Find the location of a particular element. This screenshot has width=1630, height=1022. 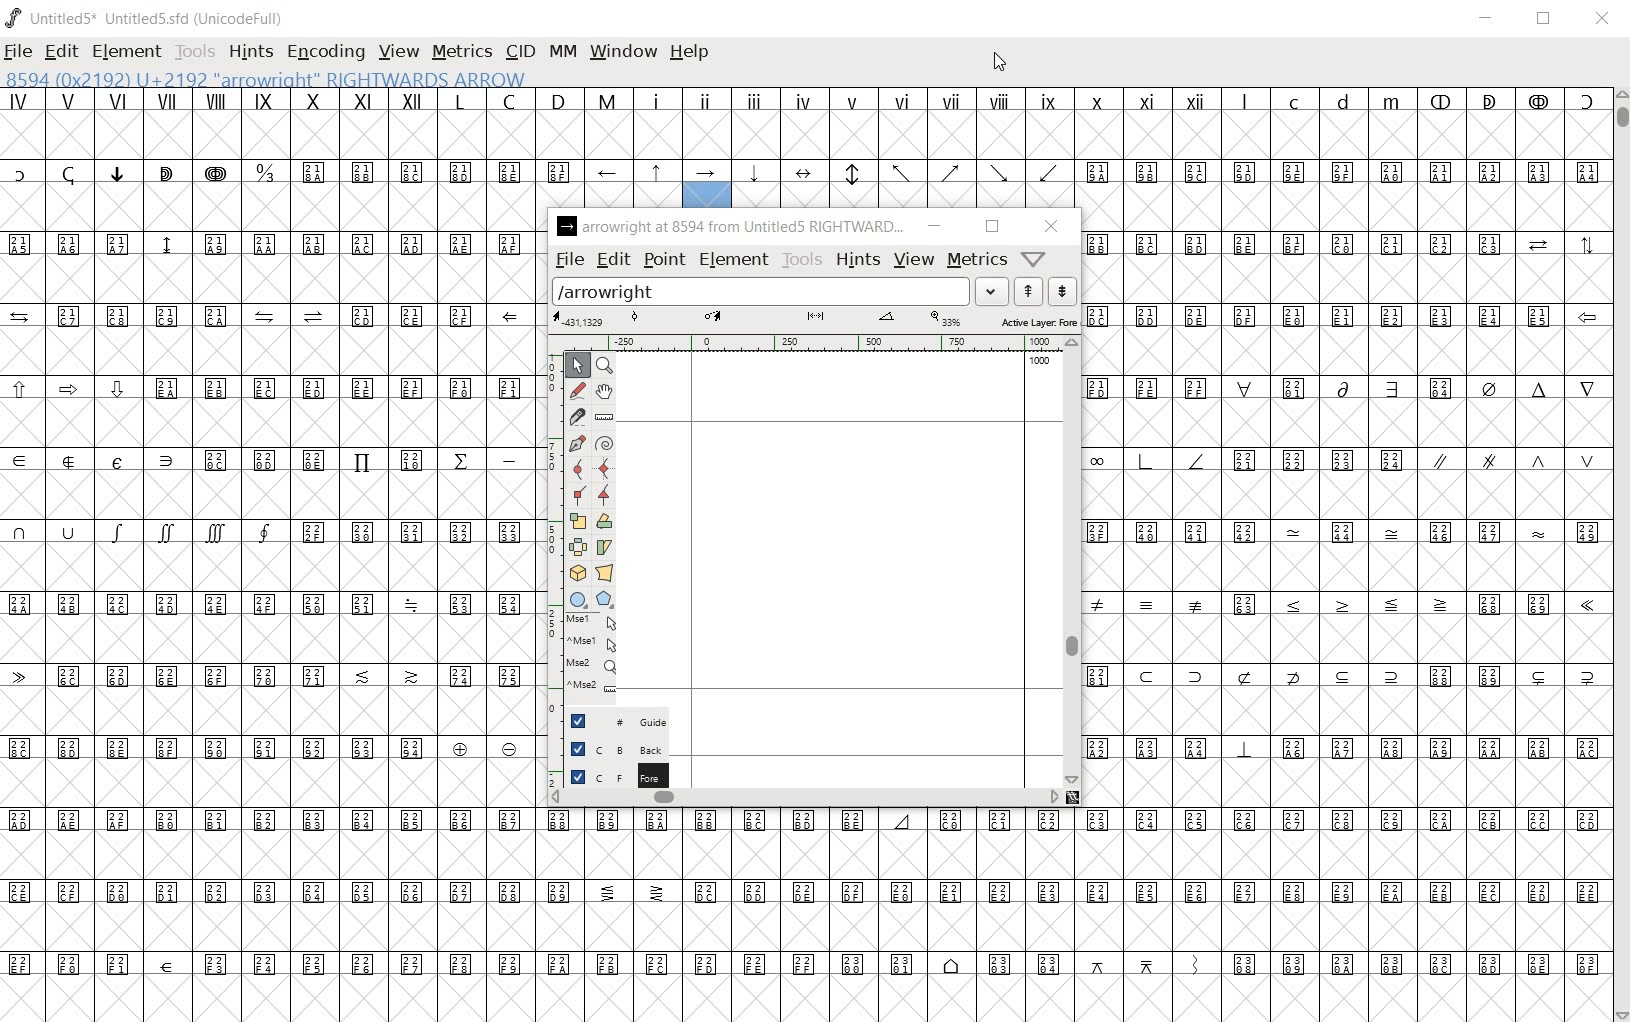

glyph characters is located at coordinates (1072, 950).